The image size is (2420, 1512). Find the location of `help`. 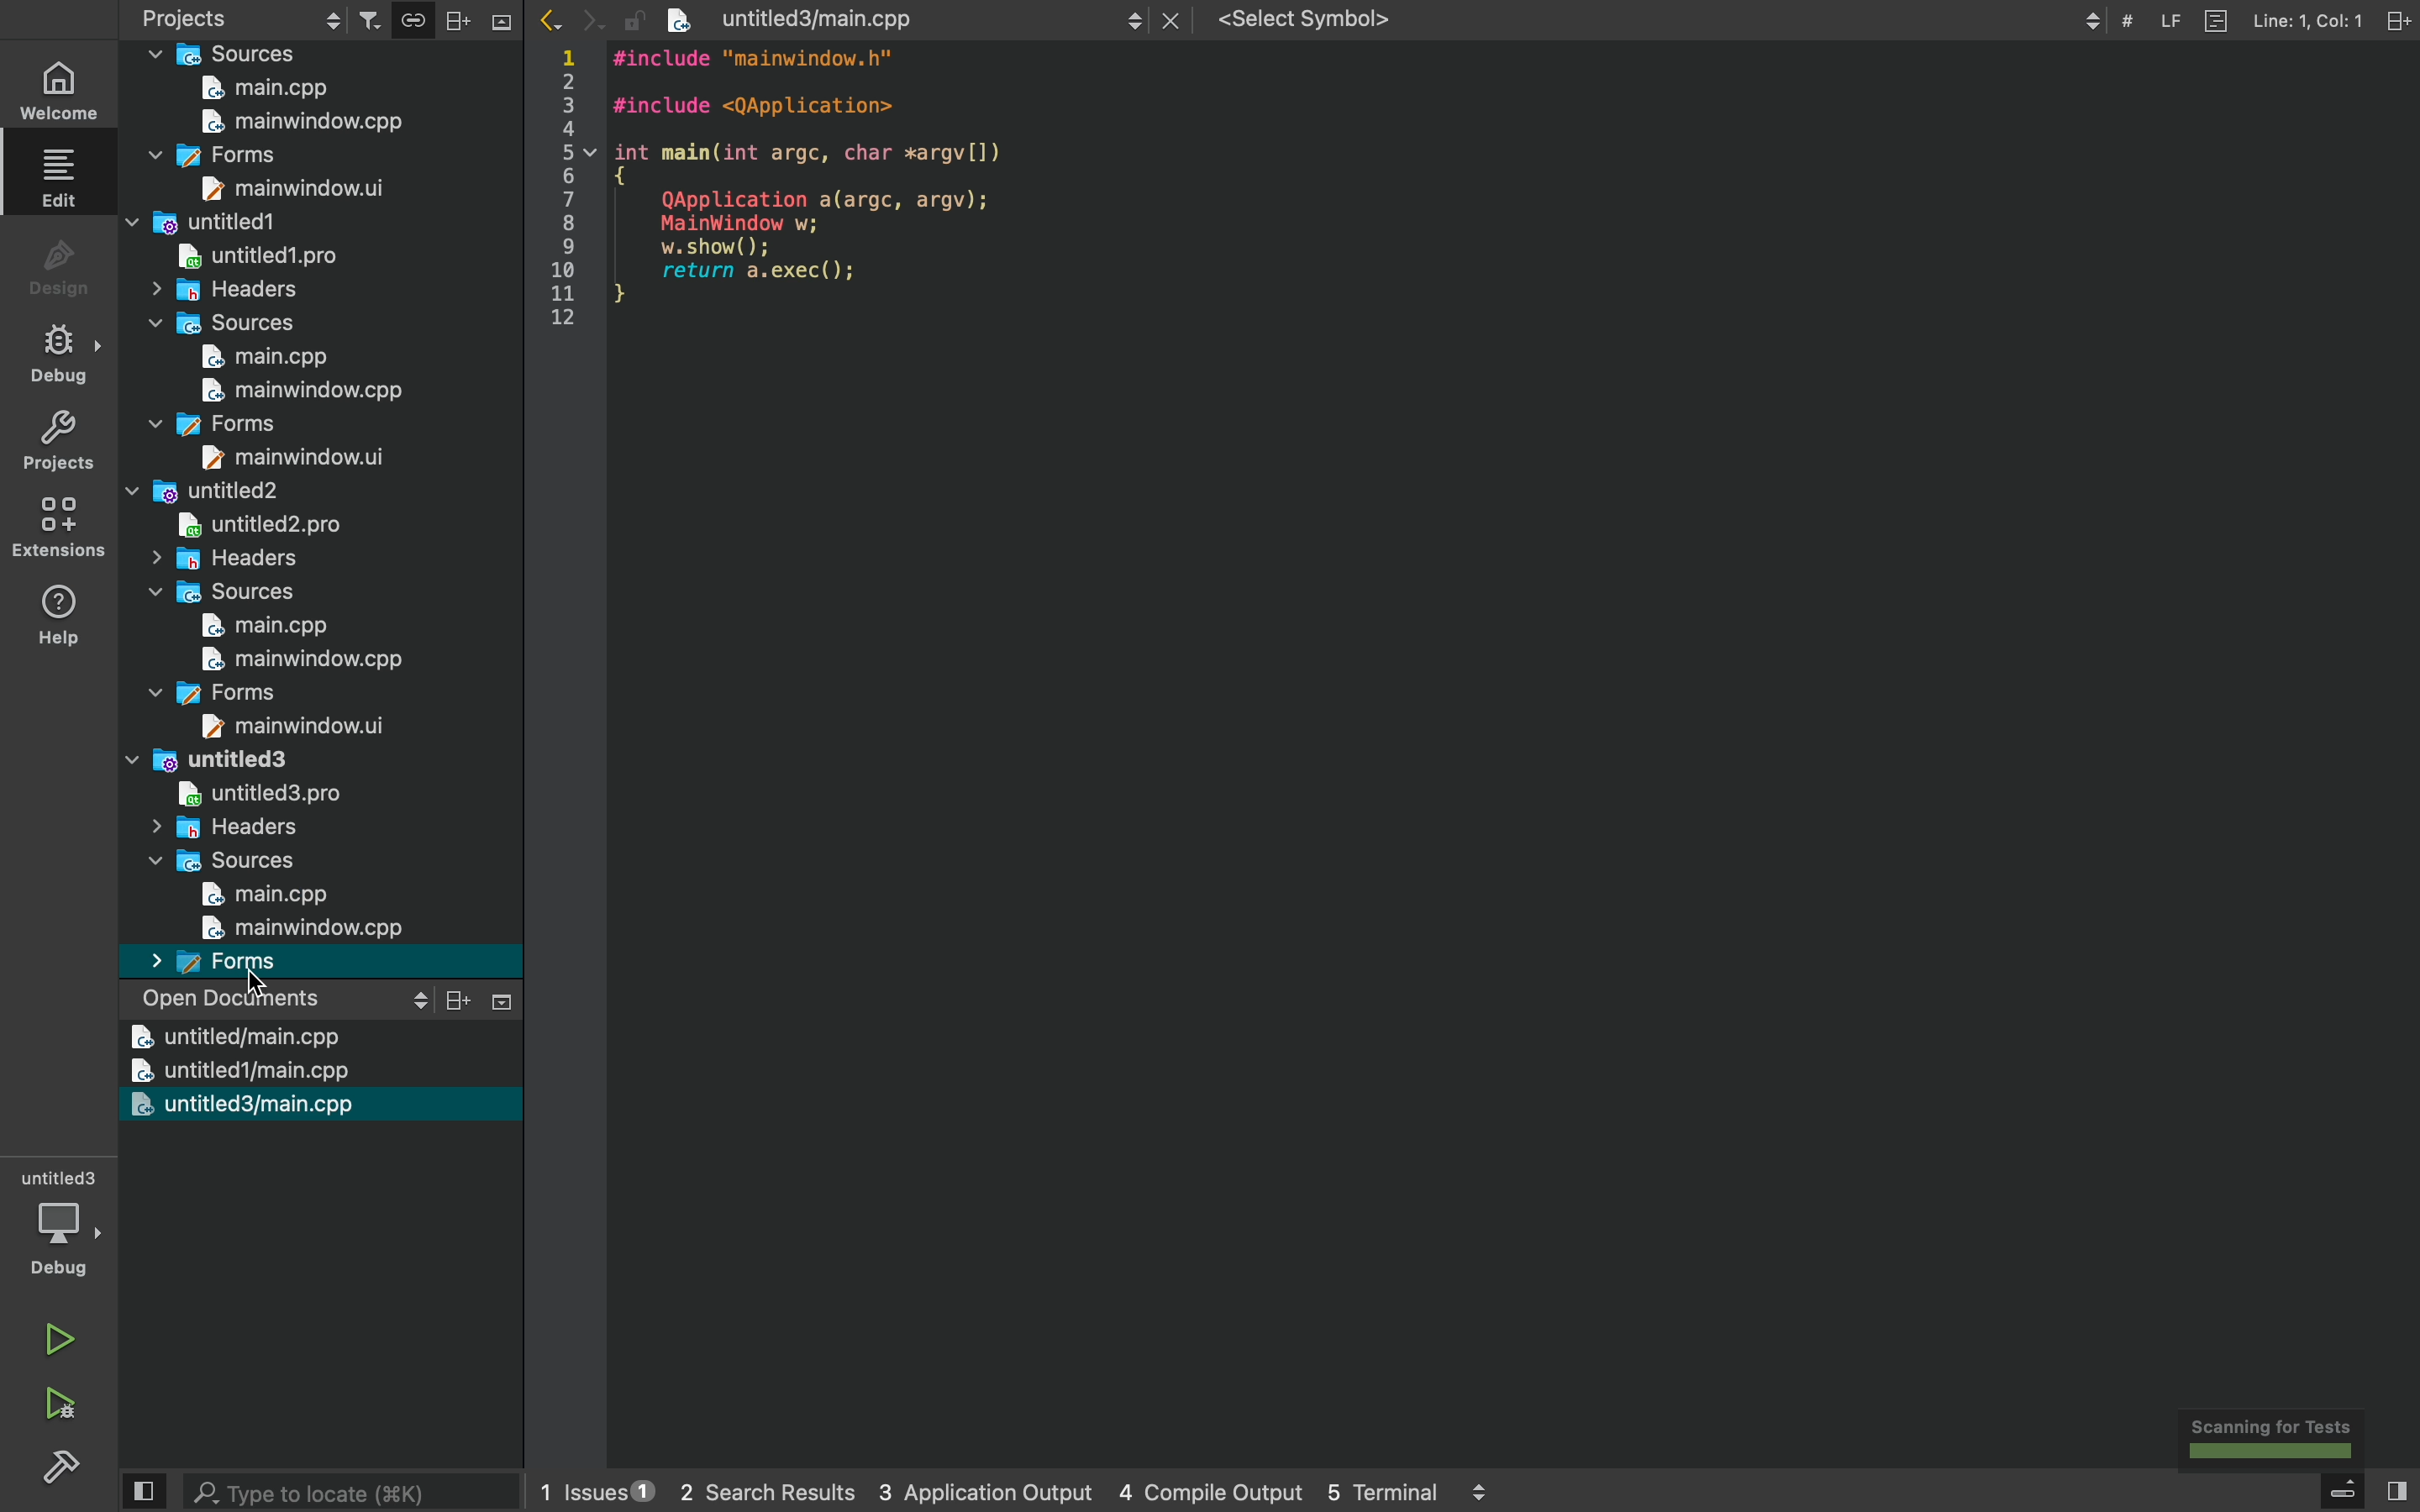

help is located at coordinates (60, 613).